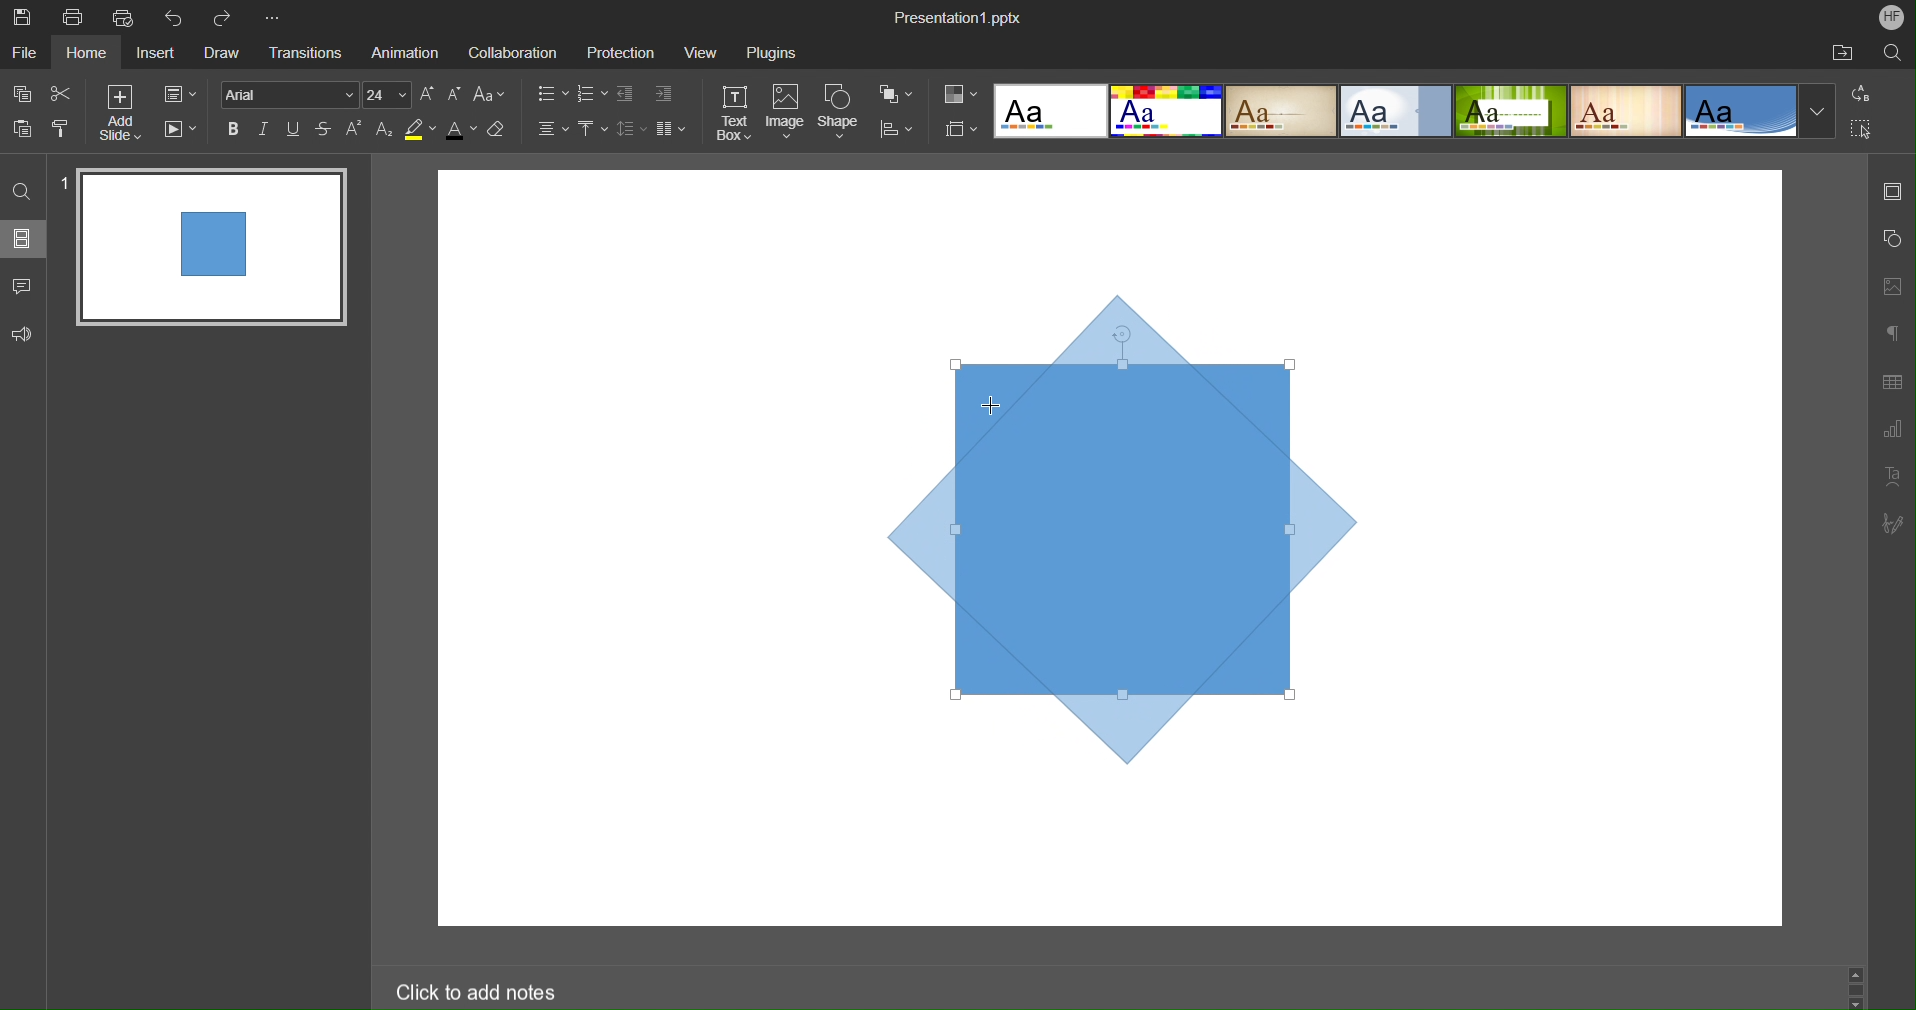 This screenshot has width=1916, height=1010. What do you see at coordinates (153, 53) in the screenshot?
I see `Insert` at bounding box center [153, 53].